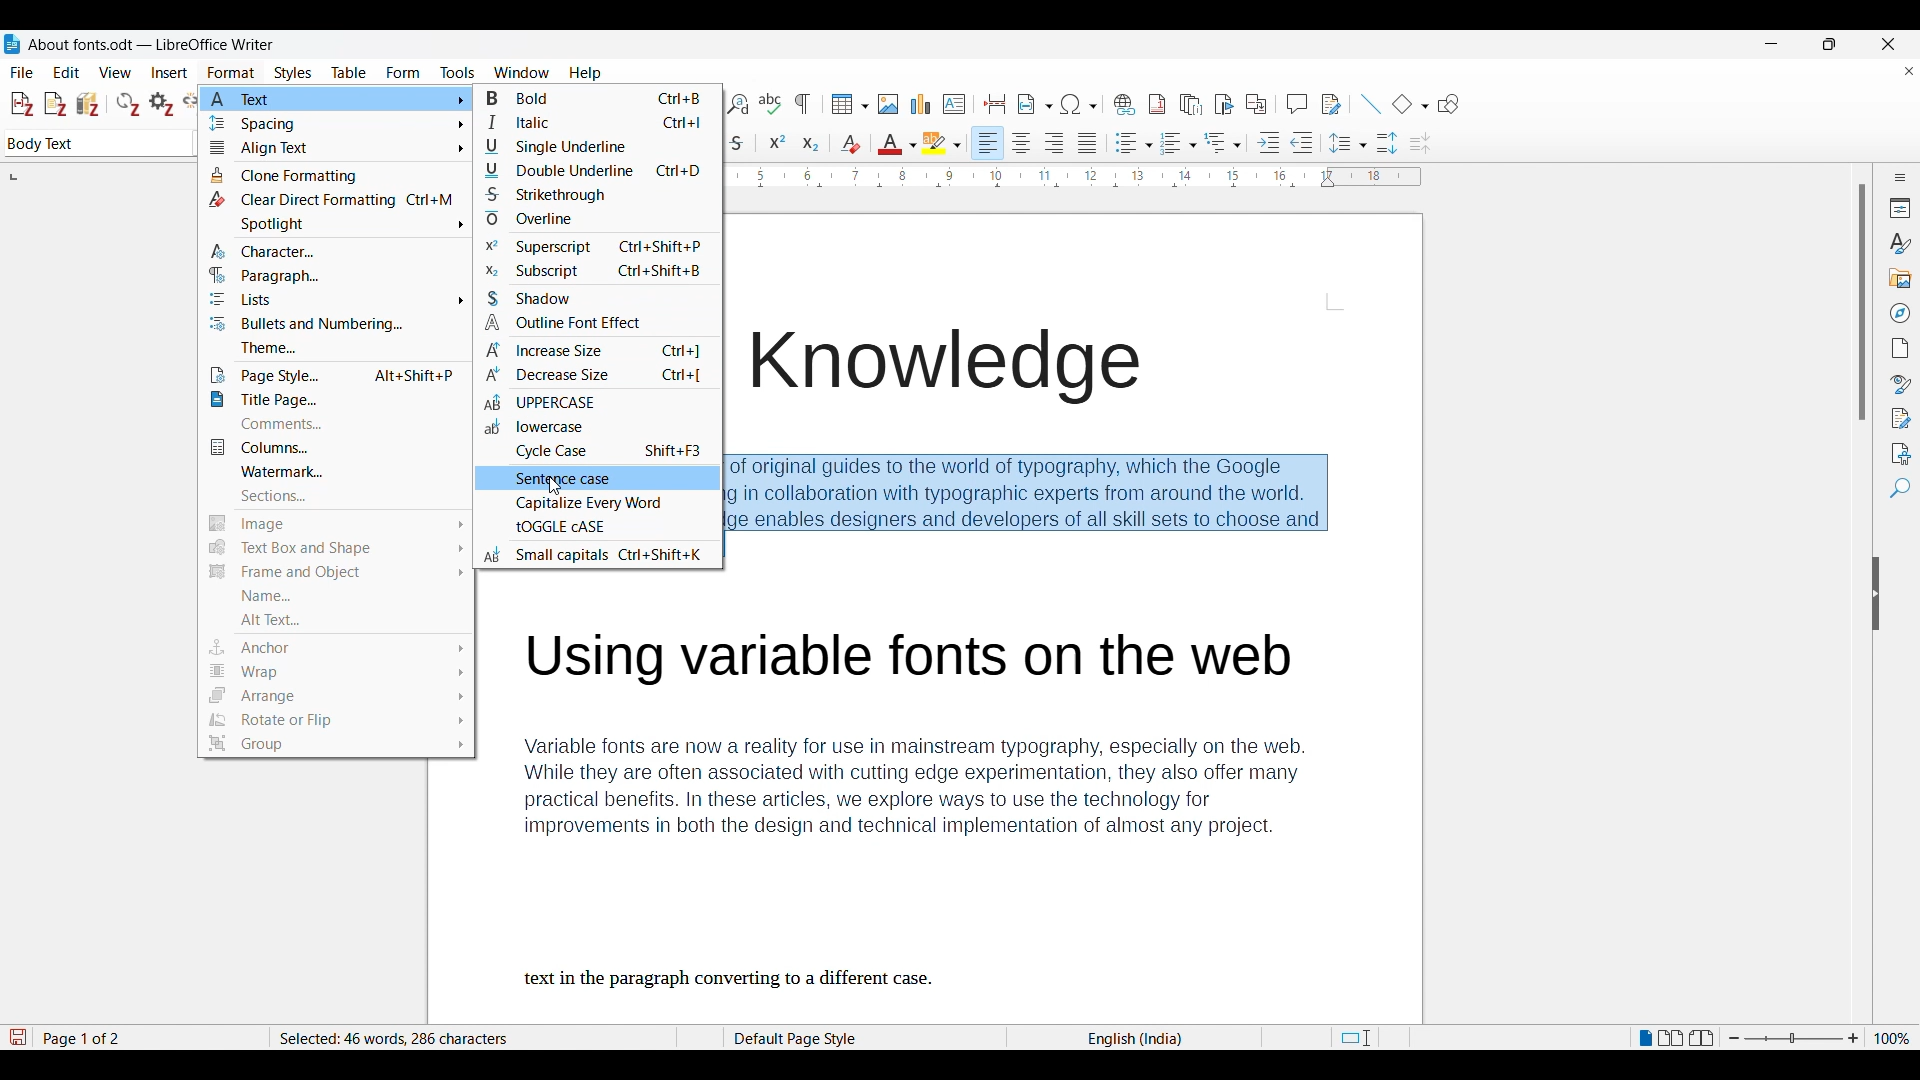 The height and width of the screenshot is (1080, 1920). I want to click on spacing, so click(333, 126).